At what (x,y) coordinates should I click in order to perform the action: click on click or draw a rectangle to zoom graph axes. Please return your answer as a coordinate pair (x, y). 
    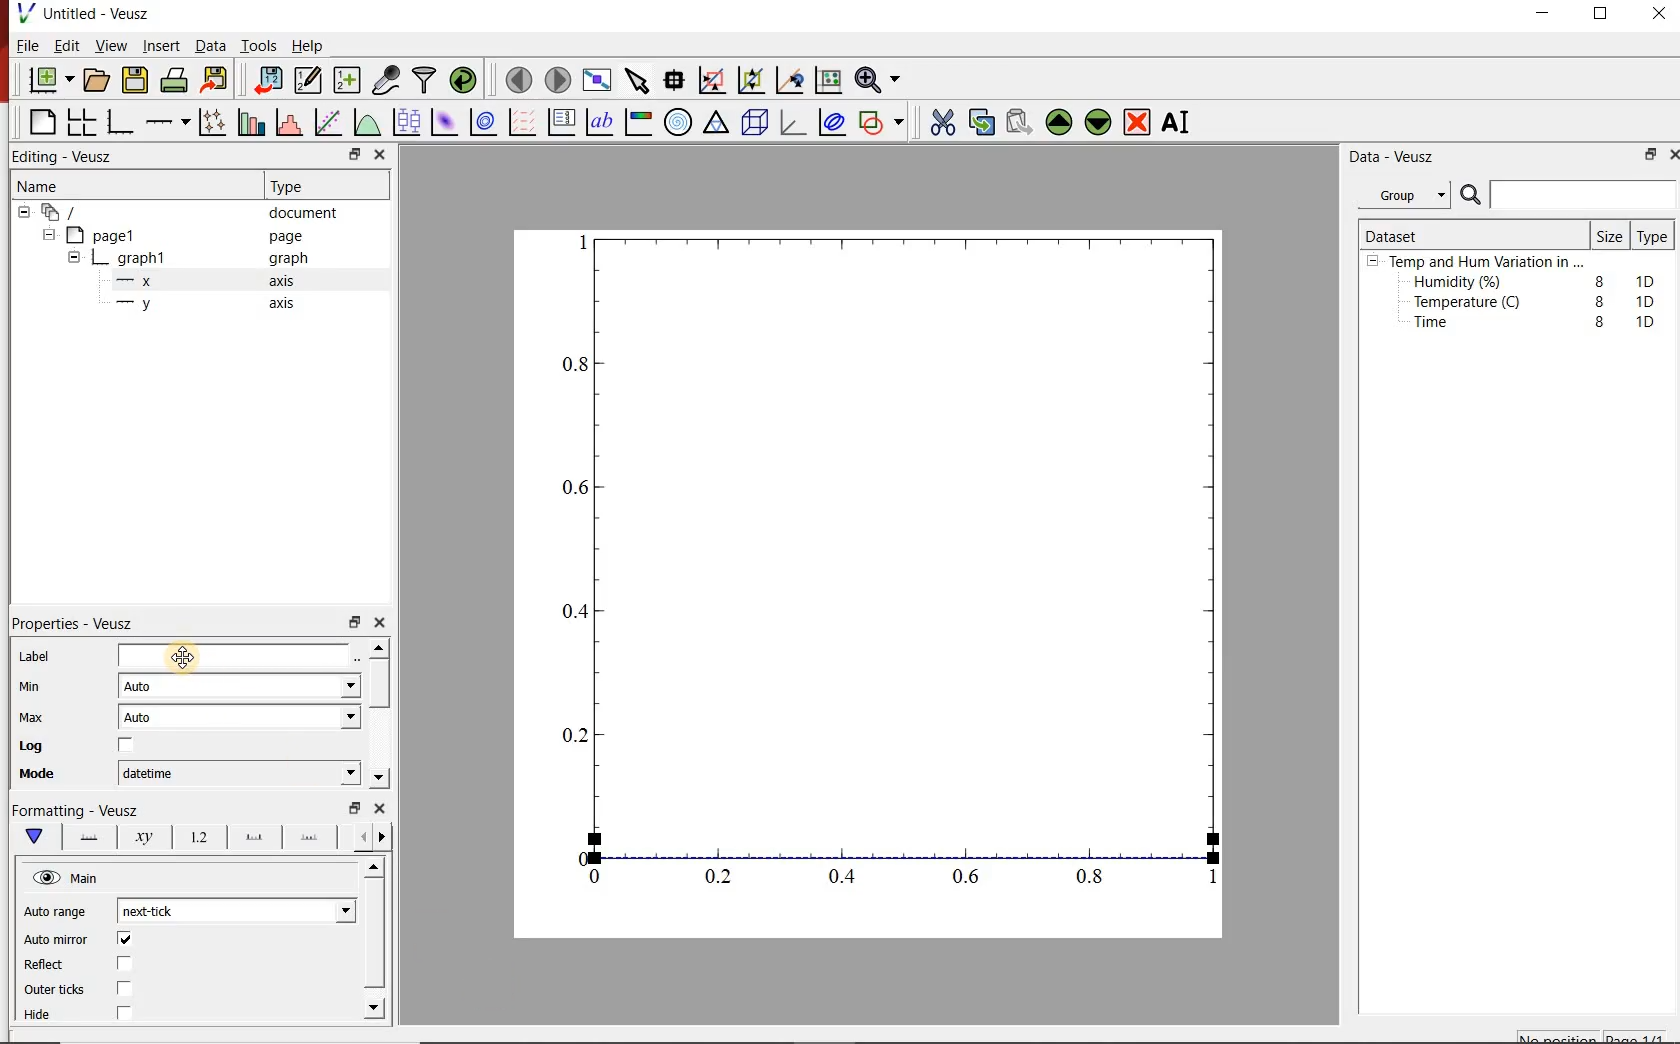
    Looking at the image, I should click on (715, 81).